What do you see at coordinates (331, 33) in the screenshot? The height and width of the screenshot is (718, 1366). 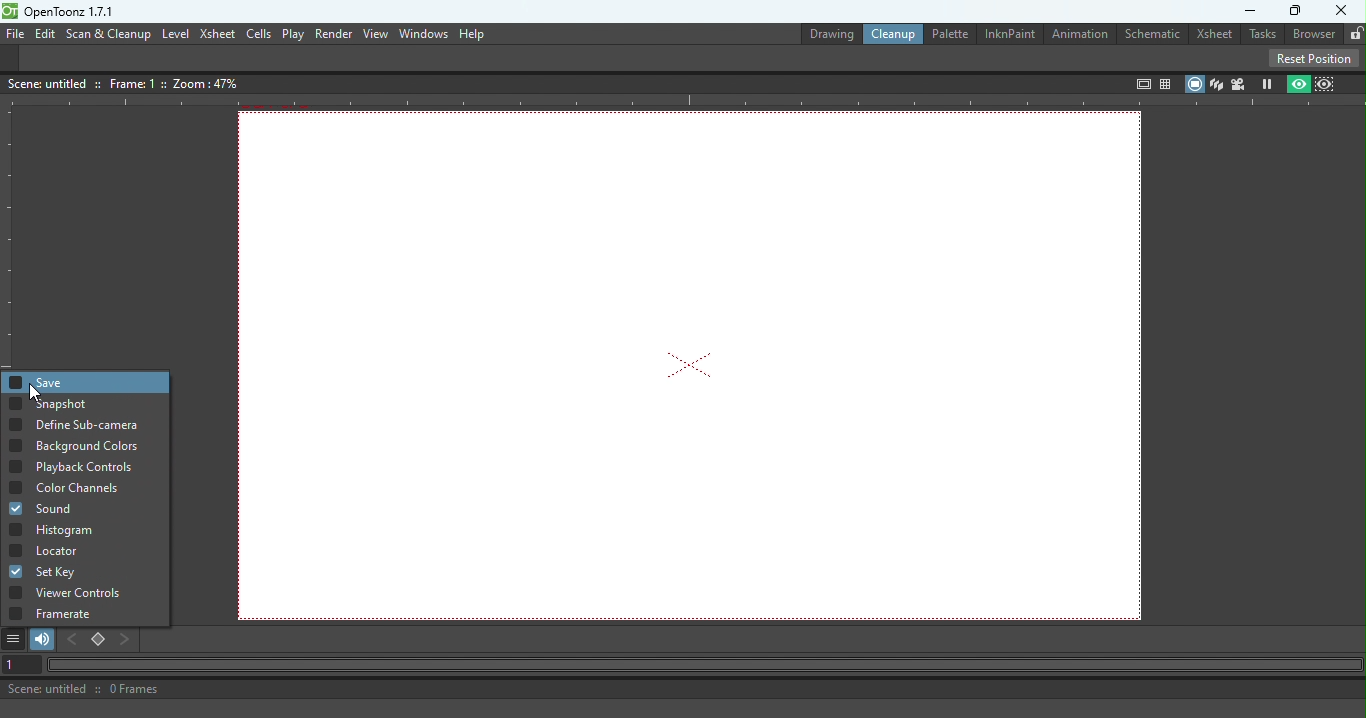 I see `Render` at bounding box center [331, 33].